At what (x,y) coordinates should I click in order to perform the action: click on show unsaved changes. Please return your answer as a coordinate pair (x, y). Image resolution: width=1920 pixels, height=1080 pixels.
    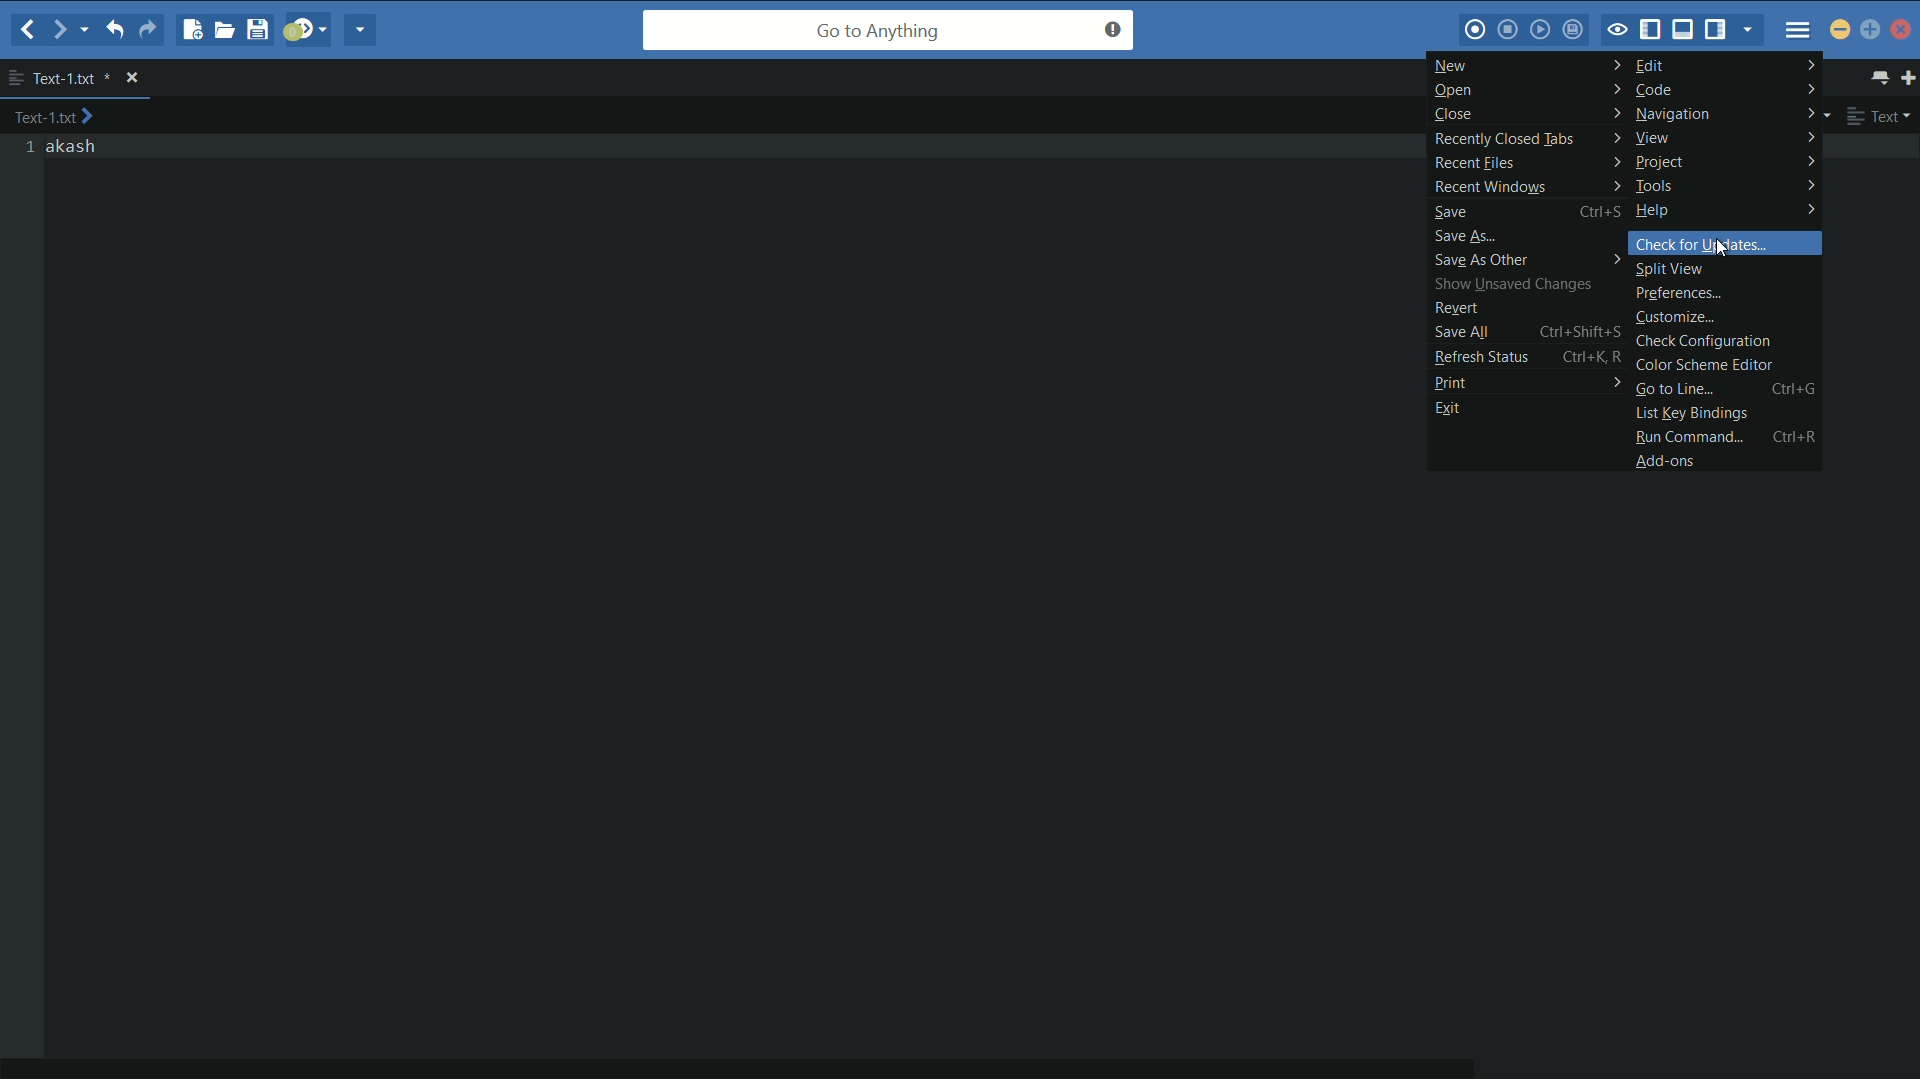
    Looking at the image, I should click on (1522, 283).